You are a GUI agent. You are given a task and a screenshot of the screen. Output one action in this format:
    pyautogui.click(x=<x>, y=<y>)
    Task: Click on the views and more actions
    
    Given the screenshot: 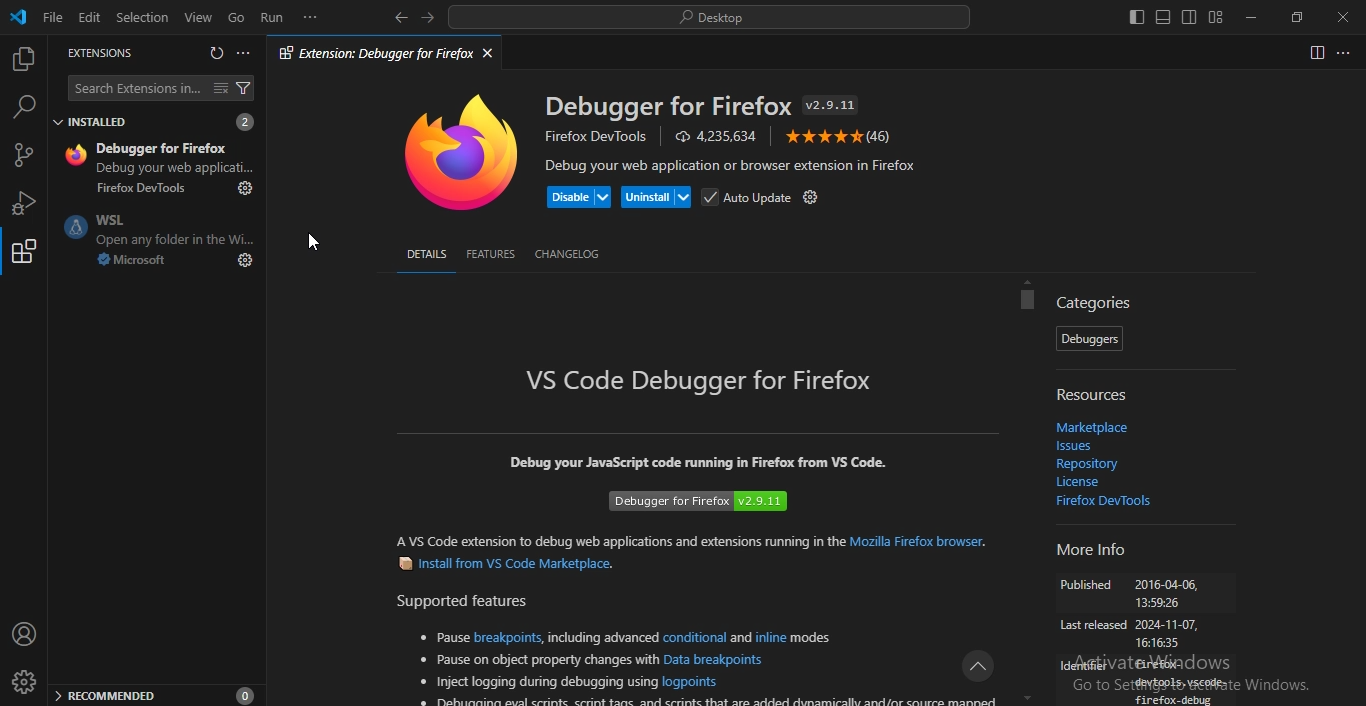 What is the action you would take?
    pyautogui.click(x=245, y=53)
    